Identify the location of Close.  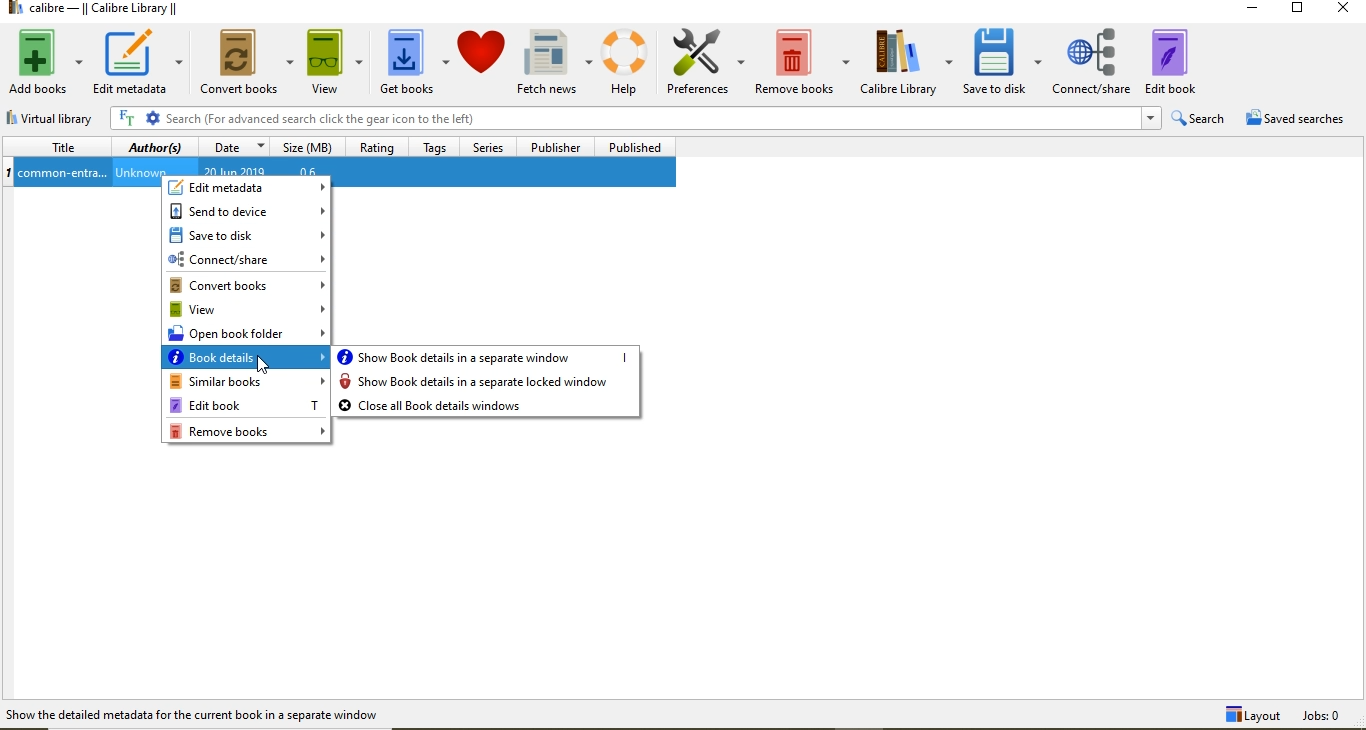
(1340, 11).